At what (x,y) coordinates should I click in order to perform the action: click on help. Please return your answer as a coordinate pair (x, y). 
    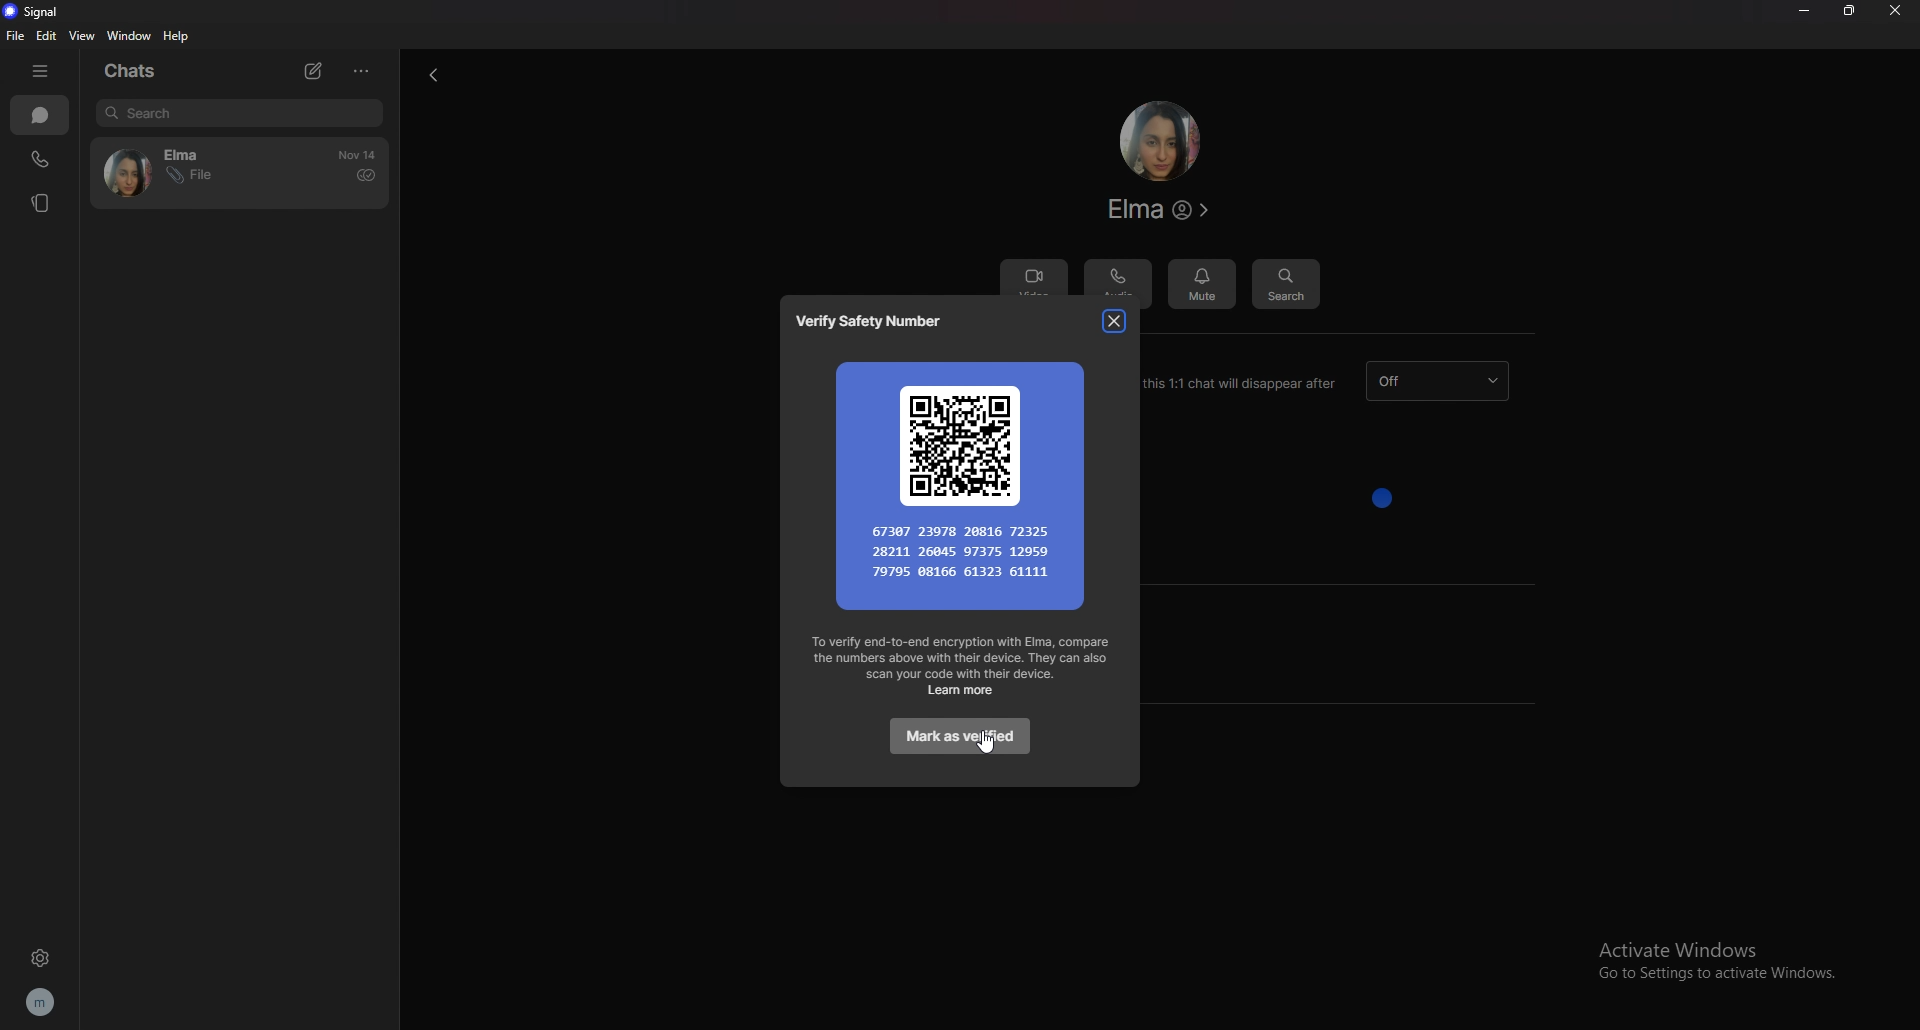
    Looking at the image, I should click on (178, 37).